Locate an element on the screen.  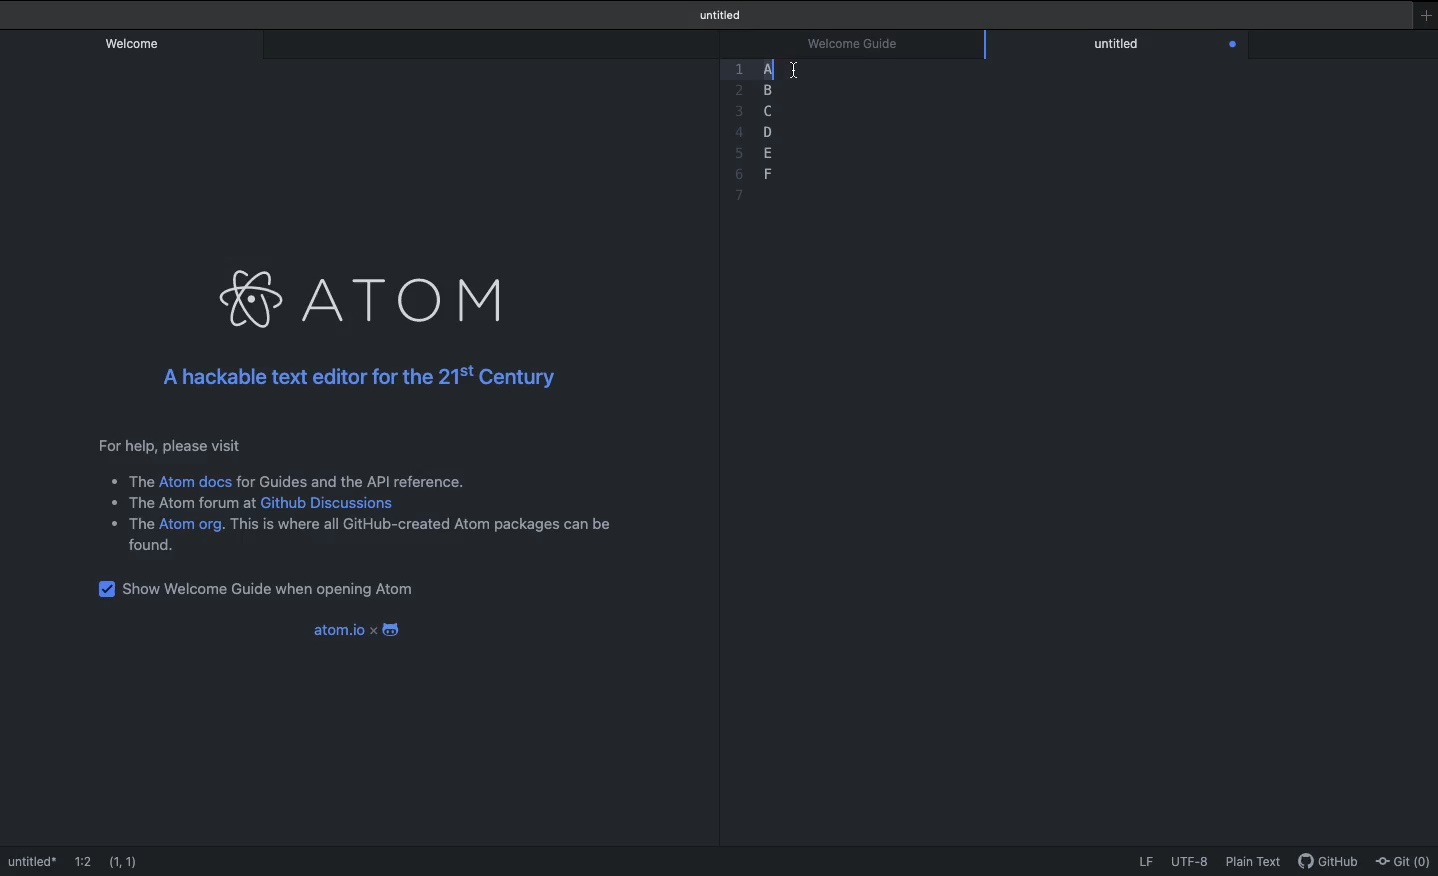
Welcome guide is located at coordinates (854, 45).